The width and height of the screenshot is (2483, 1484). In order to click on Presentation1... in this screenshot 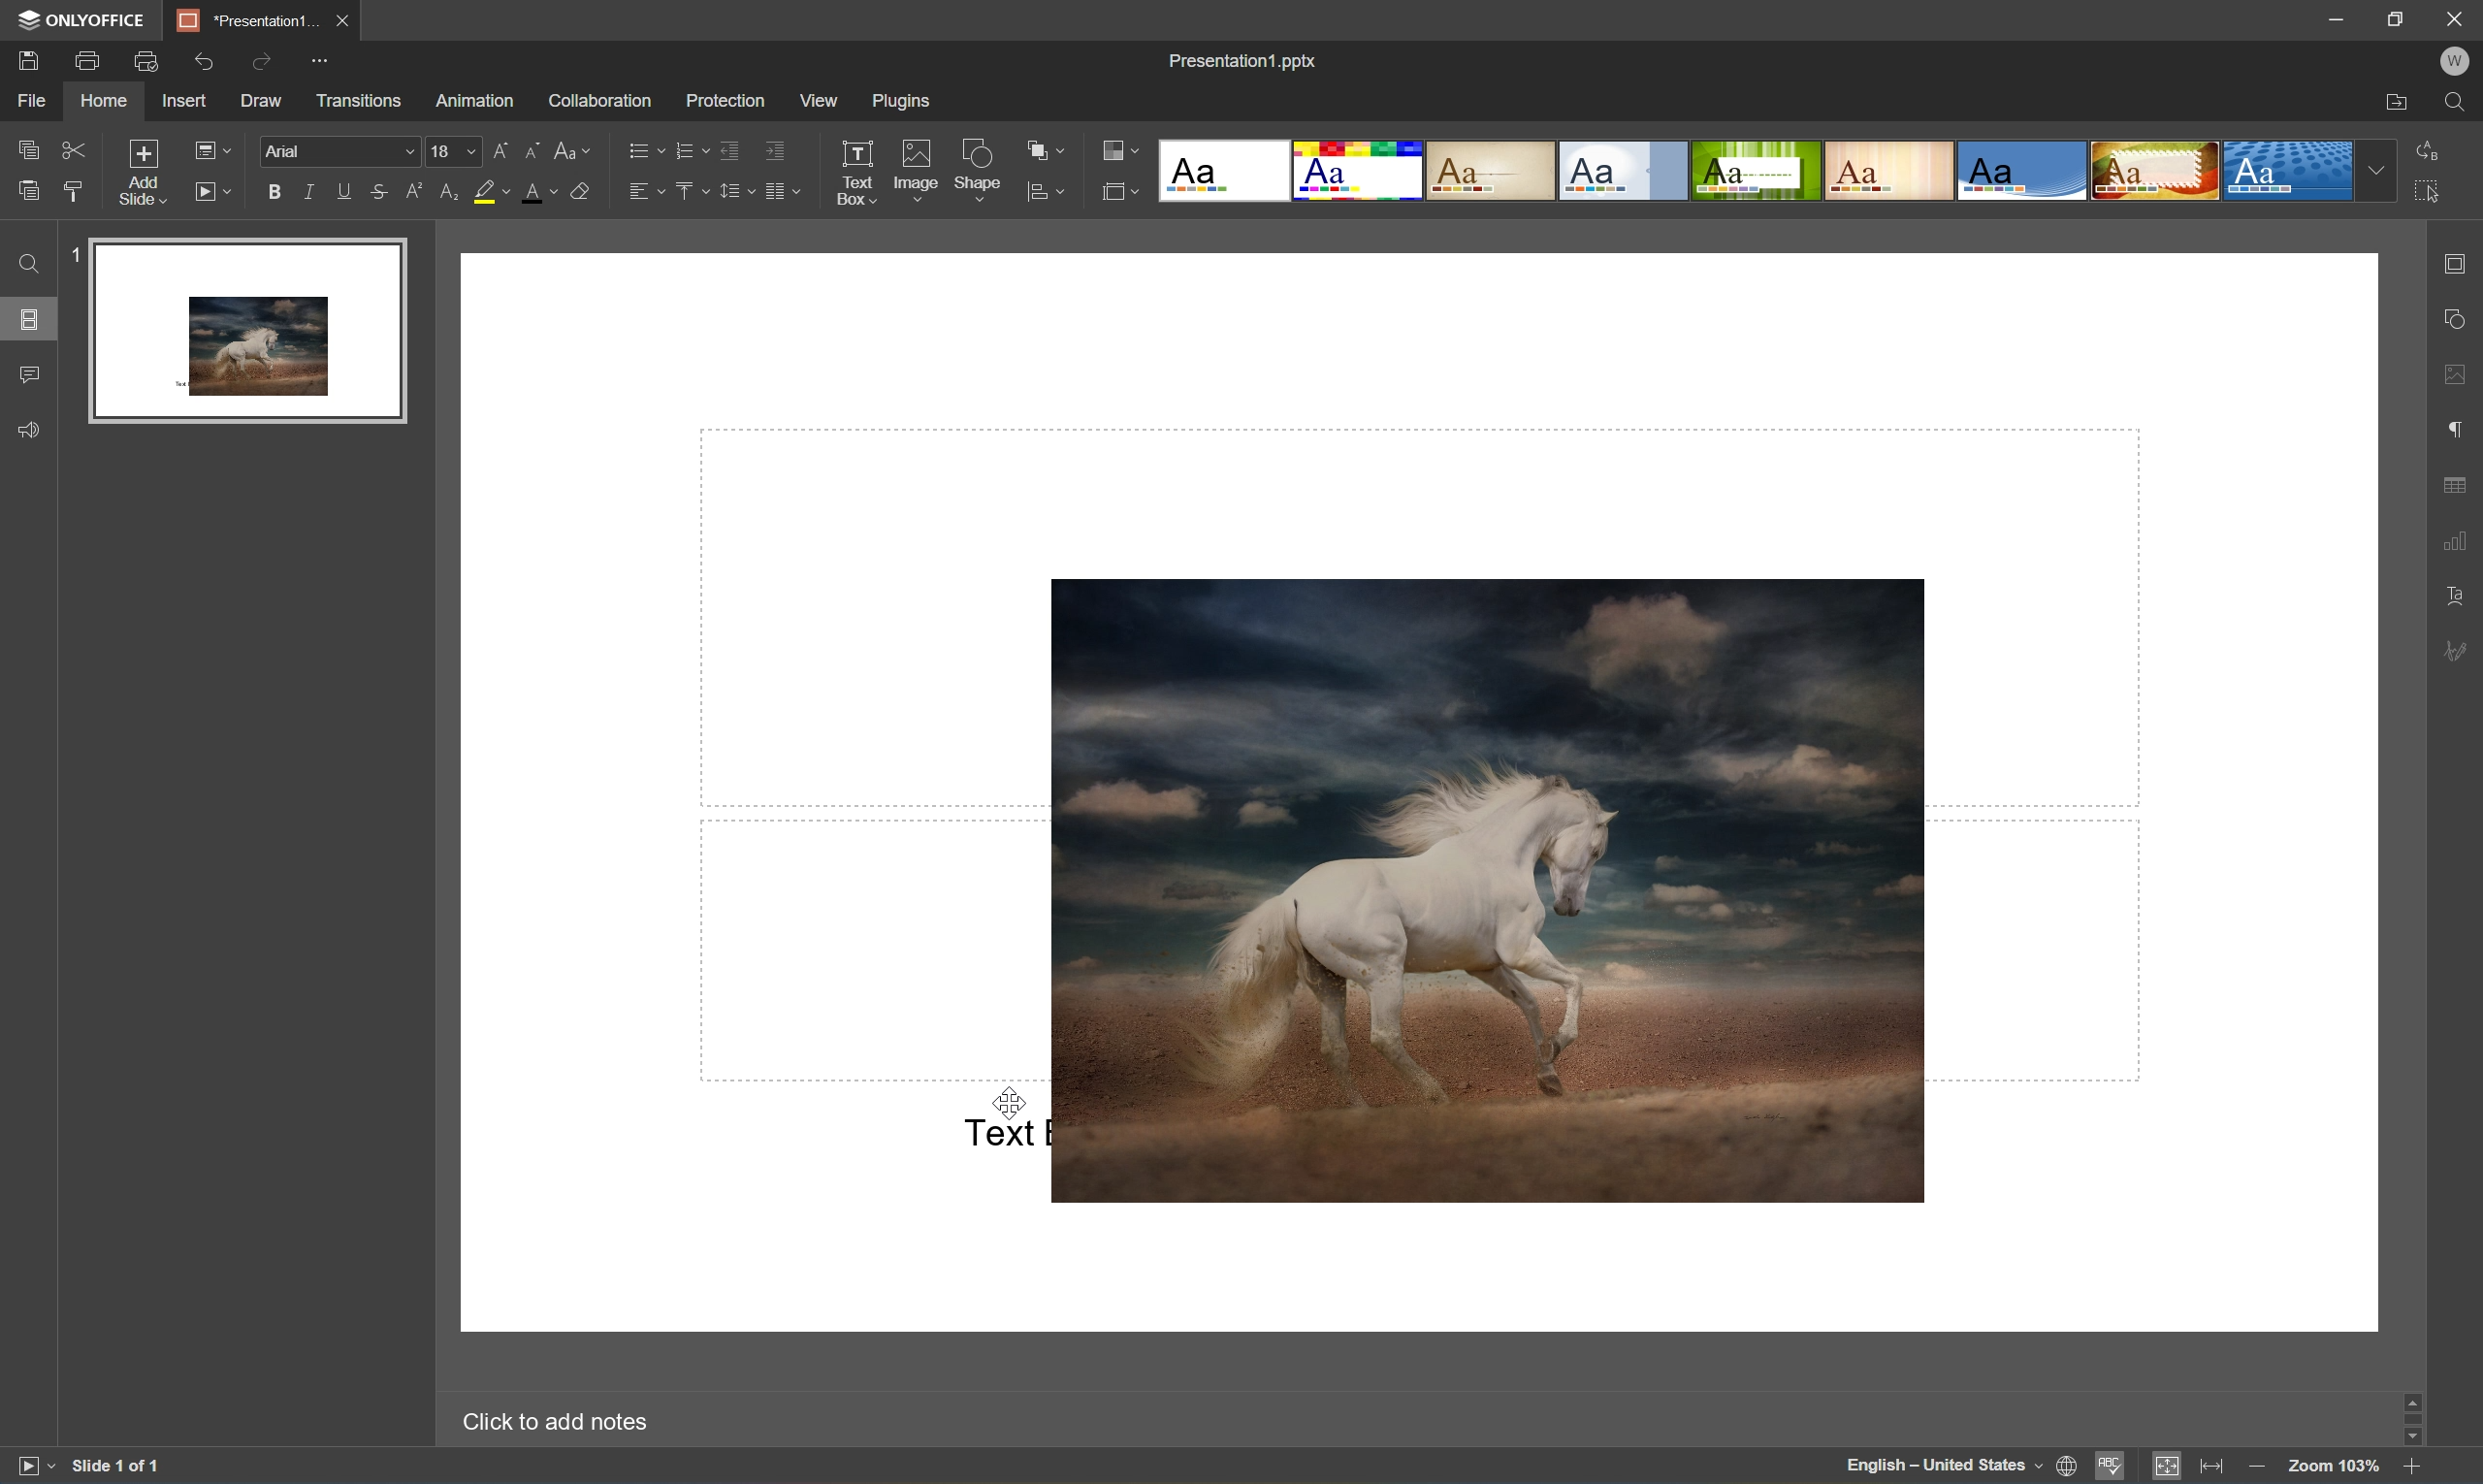, I will do `click(244, 20)`.